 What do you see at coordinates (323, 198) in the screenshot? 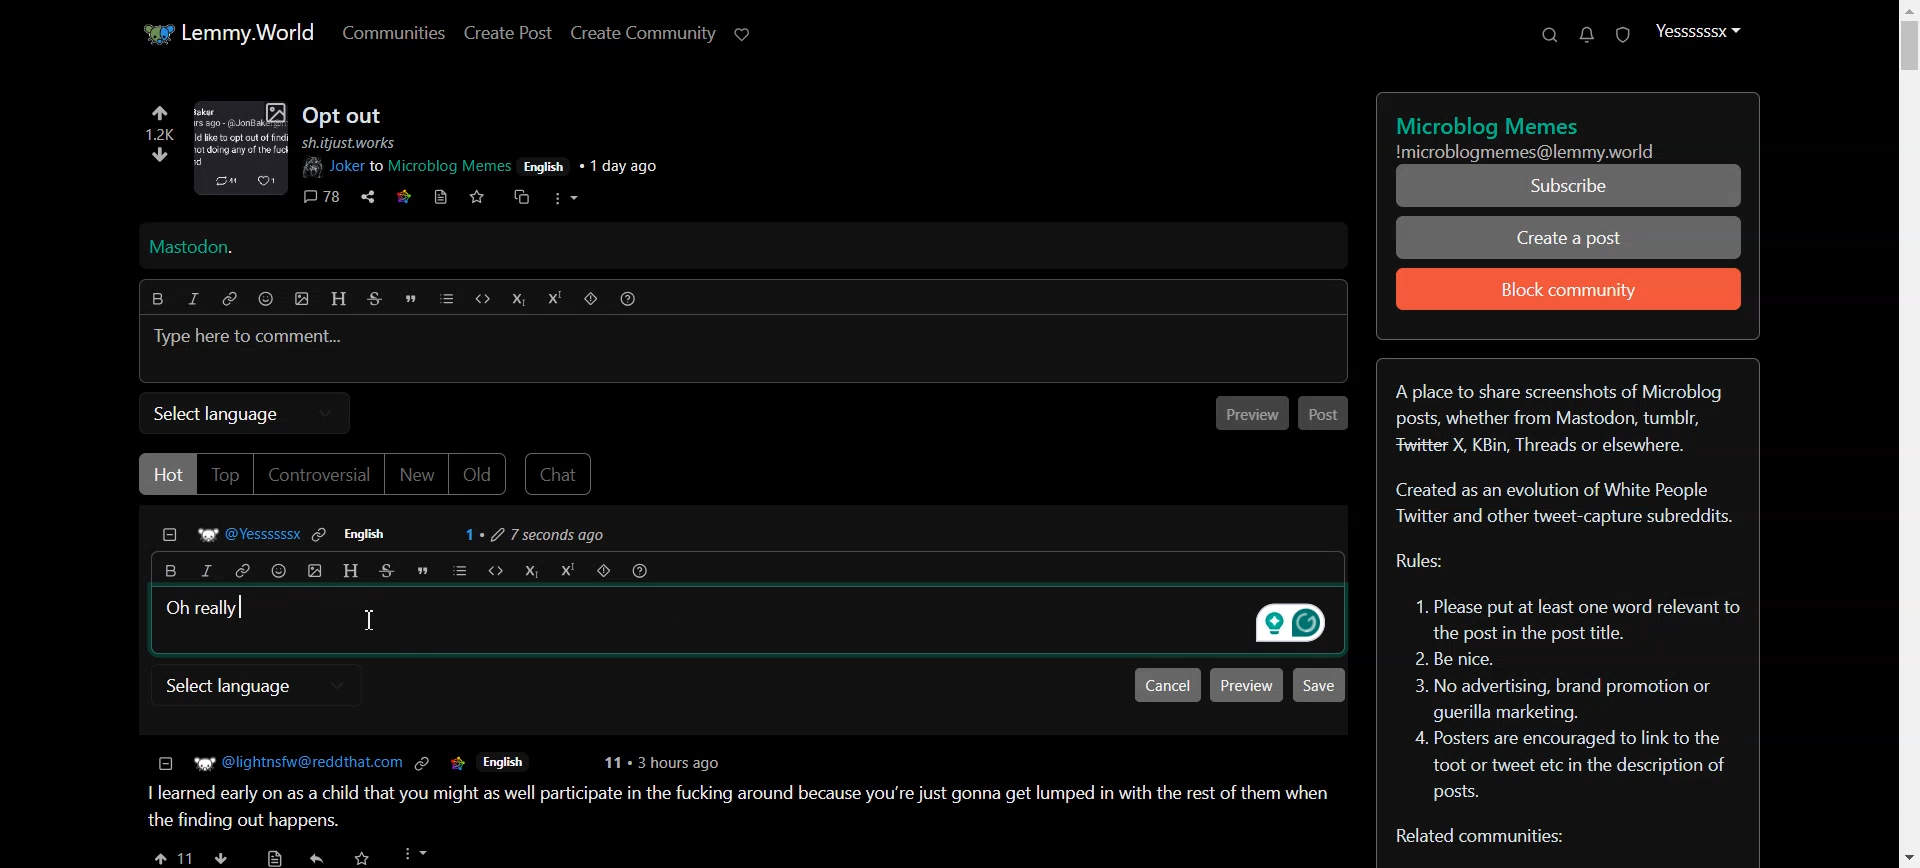
I see `comments` at bounding box center [323, 198].